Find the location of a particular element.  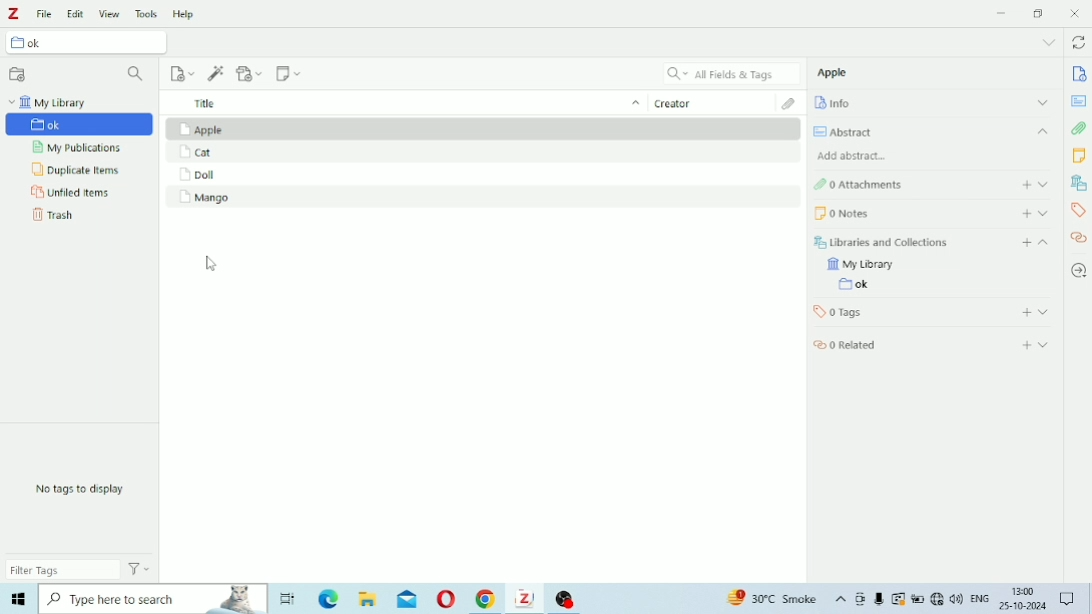

Title is located at coordinates (405, 101).